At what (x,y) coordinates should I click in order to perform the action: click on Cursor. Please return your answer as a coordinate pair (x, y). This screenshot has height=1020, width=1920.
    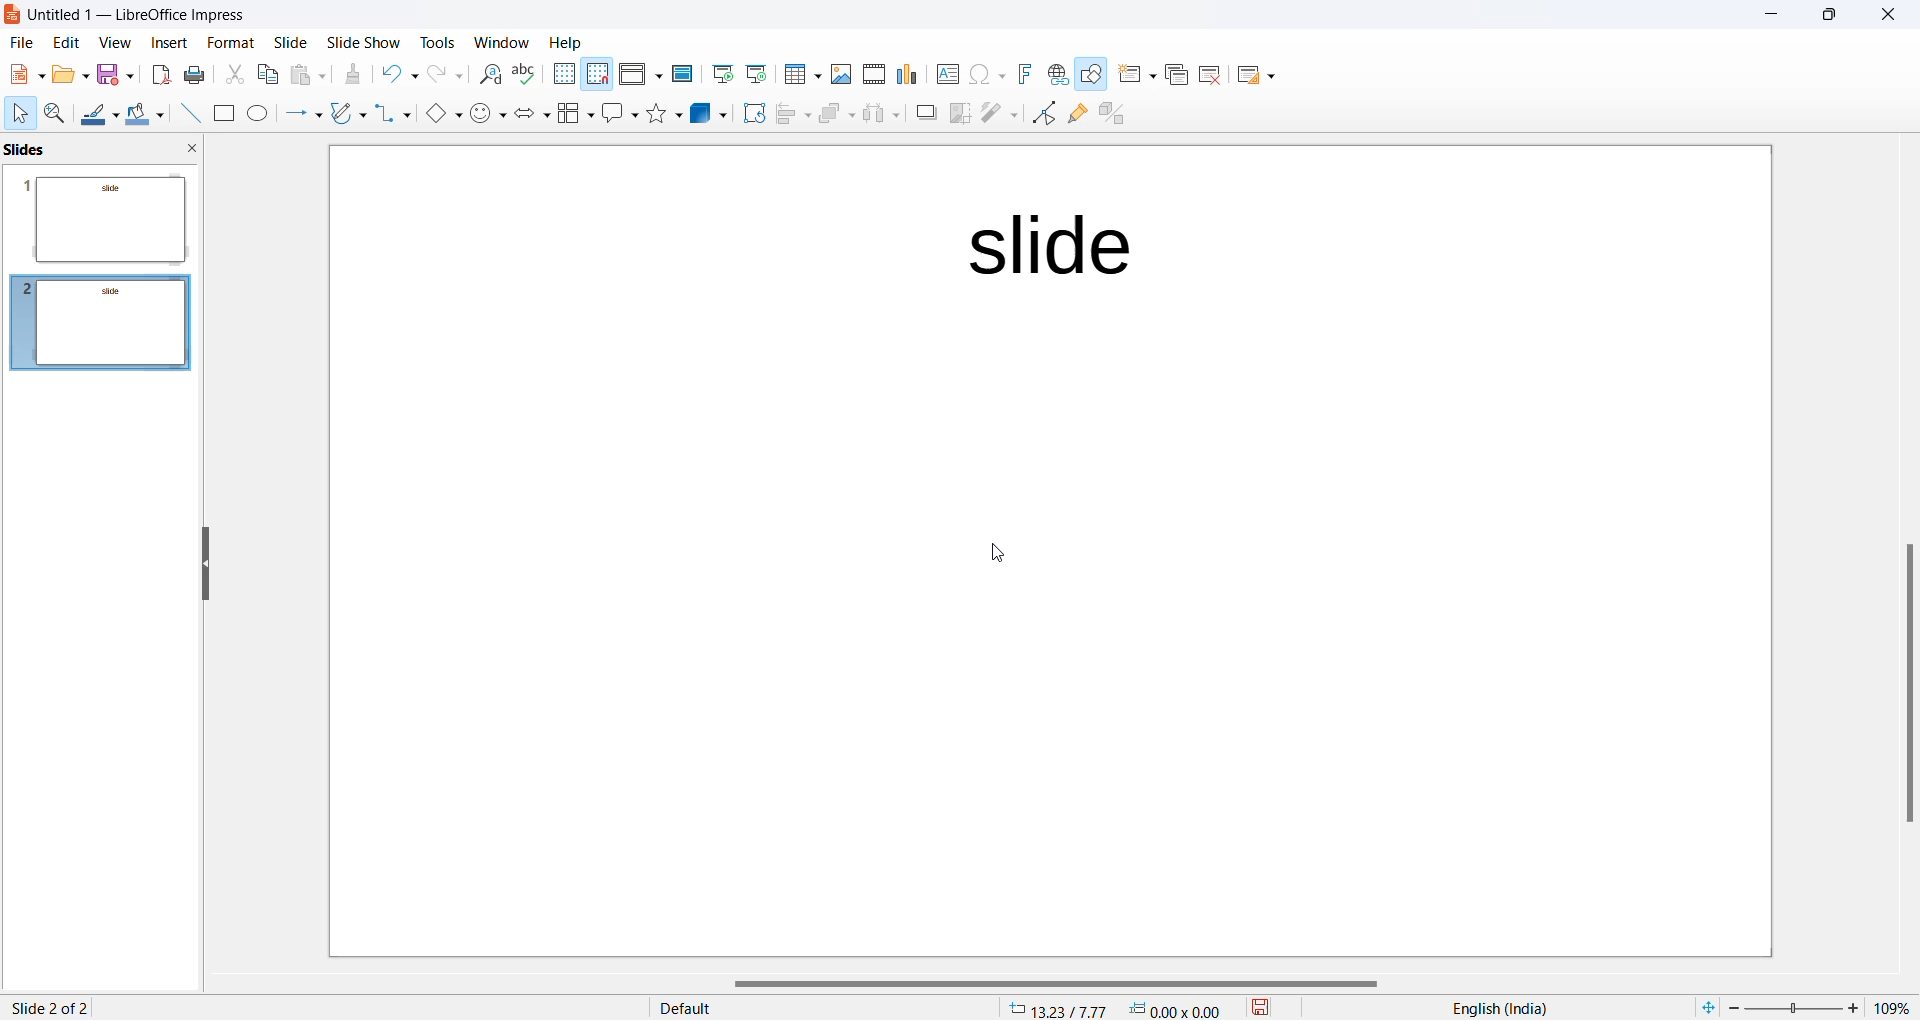
    Looking at the image, I should click on (20, 113).